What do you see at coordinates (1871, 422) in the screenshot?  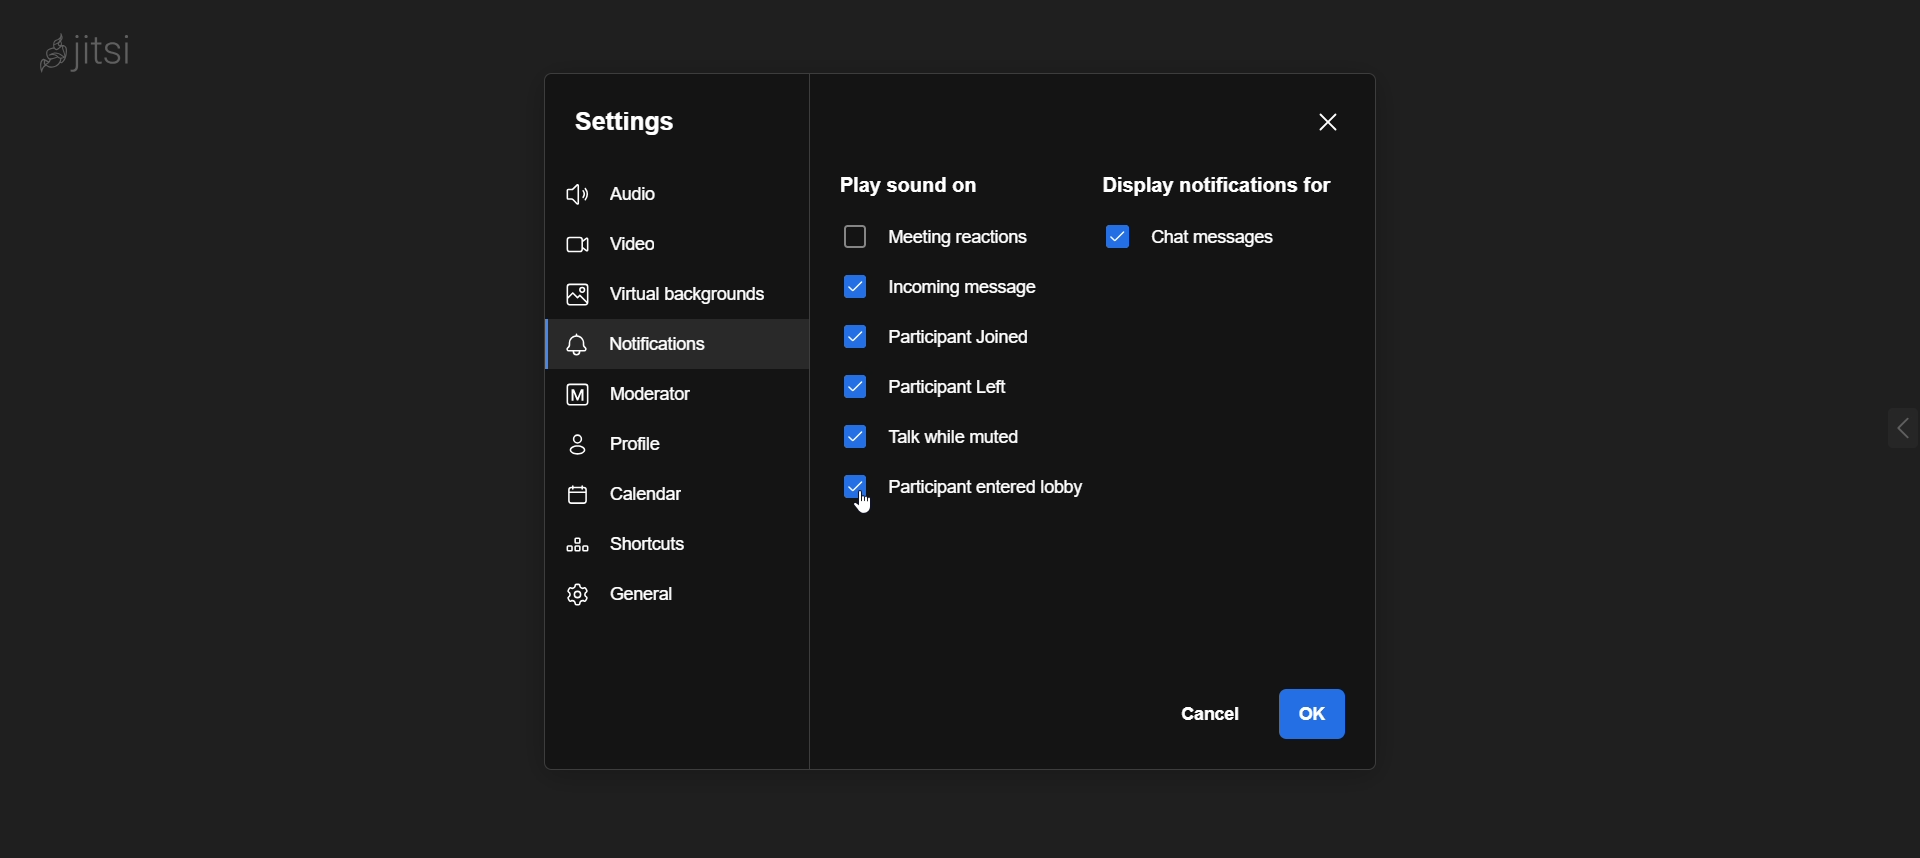 I see `expand` at bounding box center [1871, 422].